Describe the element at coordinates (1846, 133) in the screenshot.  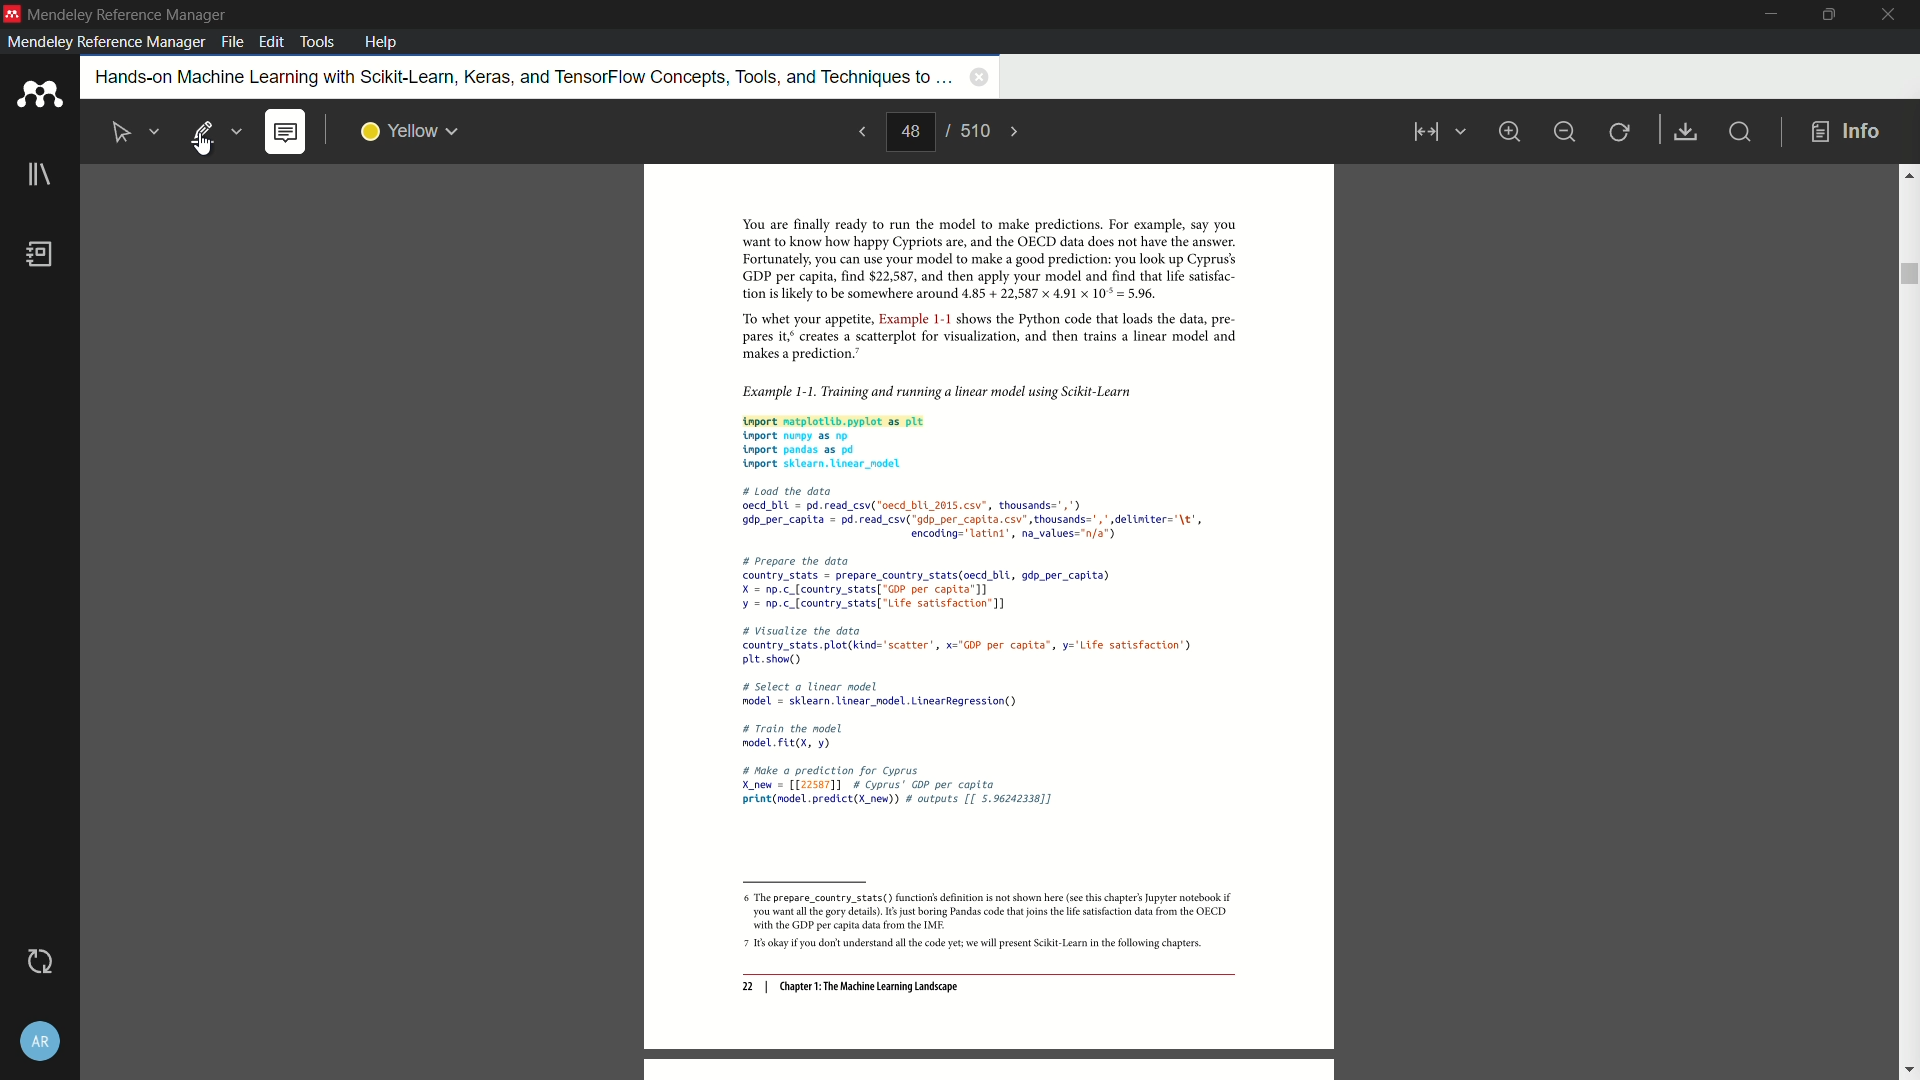
I see `info` at that location.